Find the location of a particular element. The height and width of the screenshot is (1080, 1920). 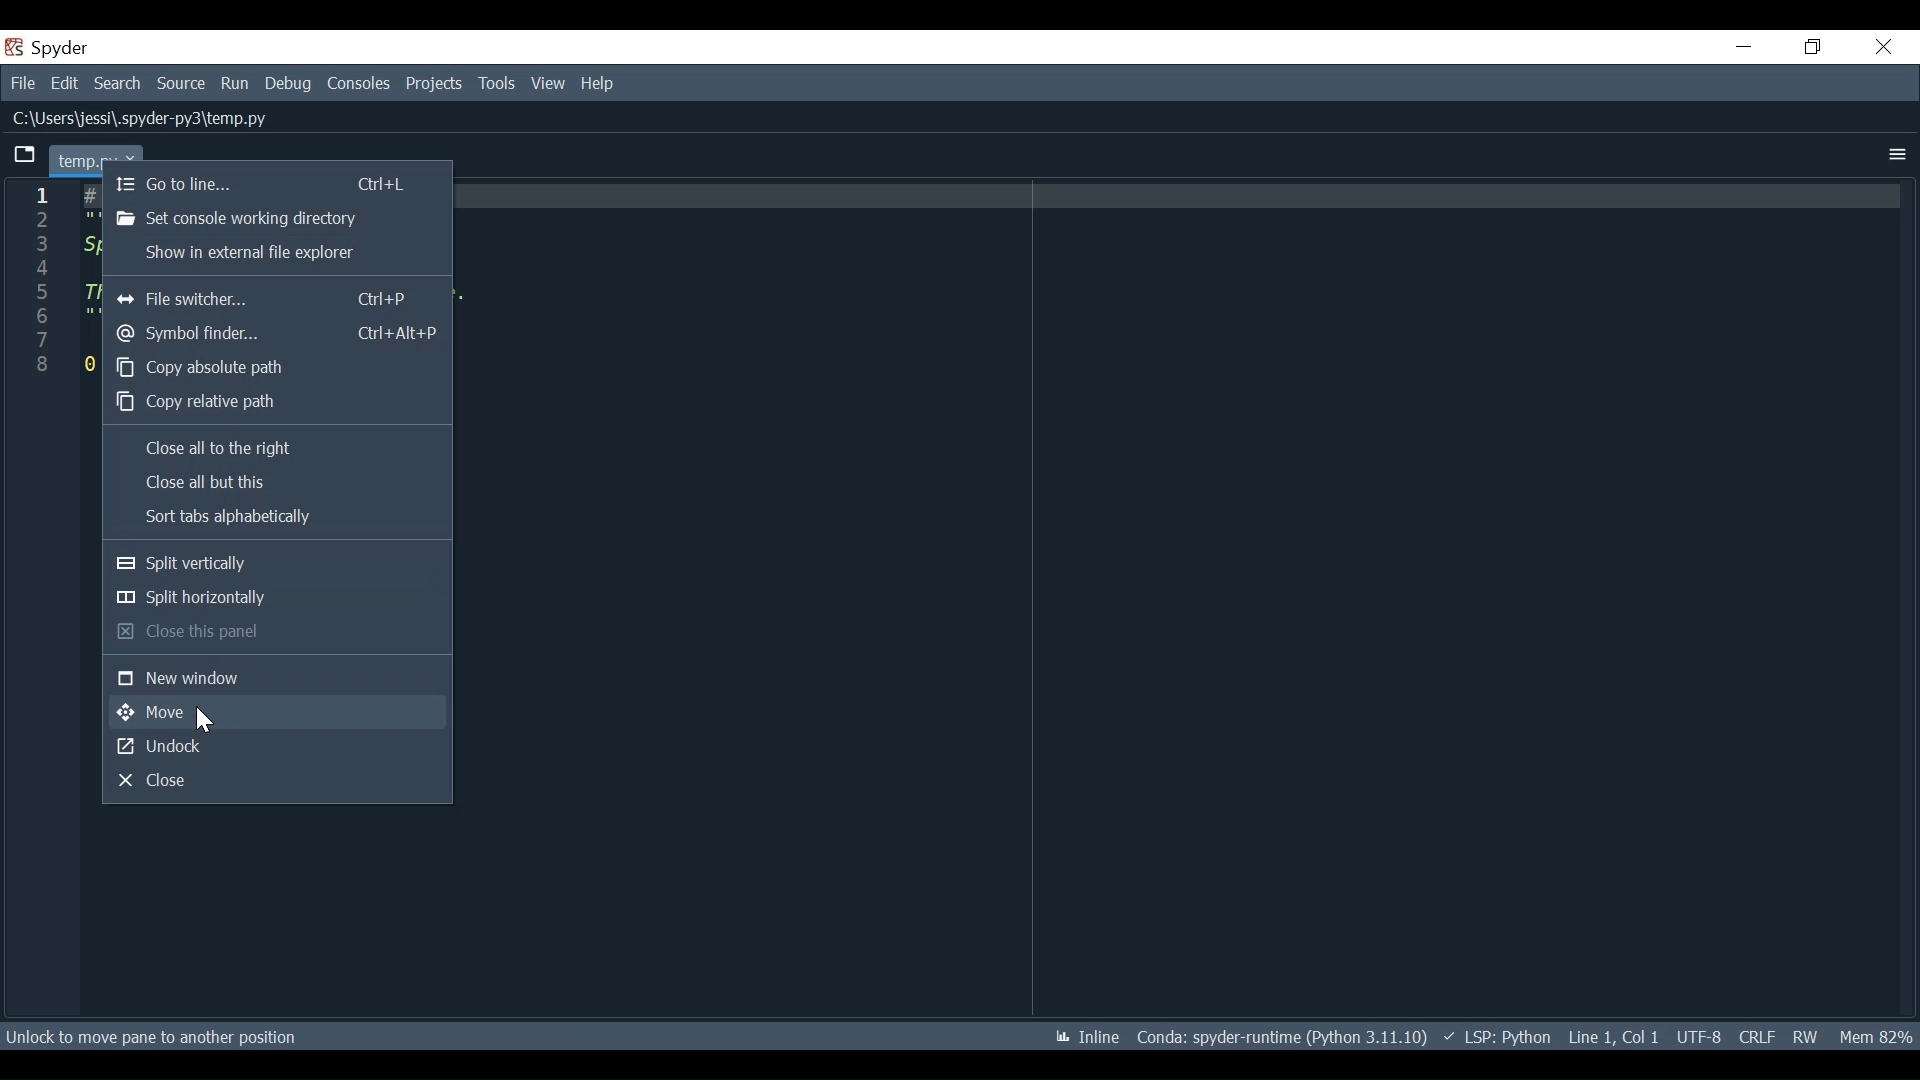

Tools is located at coordinates (496, 83).